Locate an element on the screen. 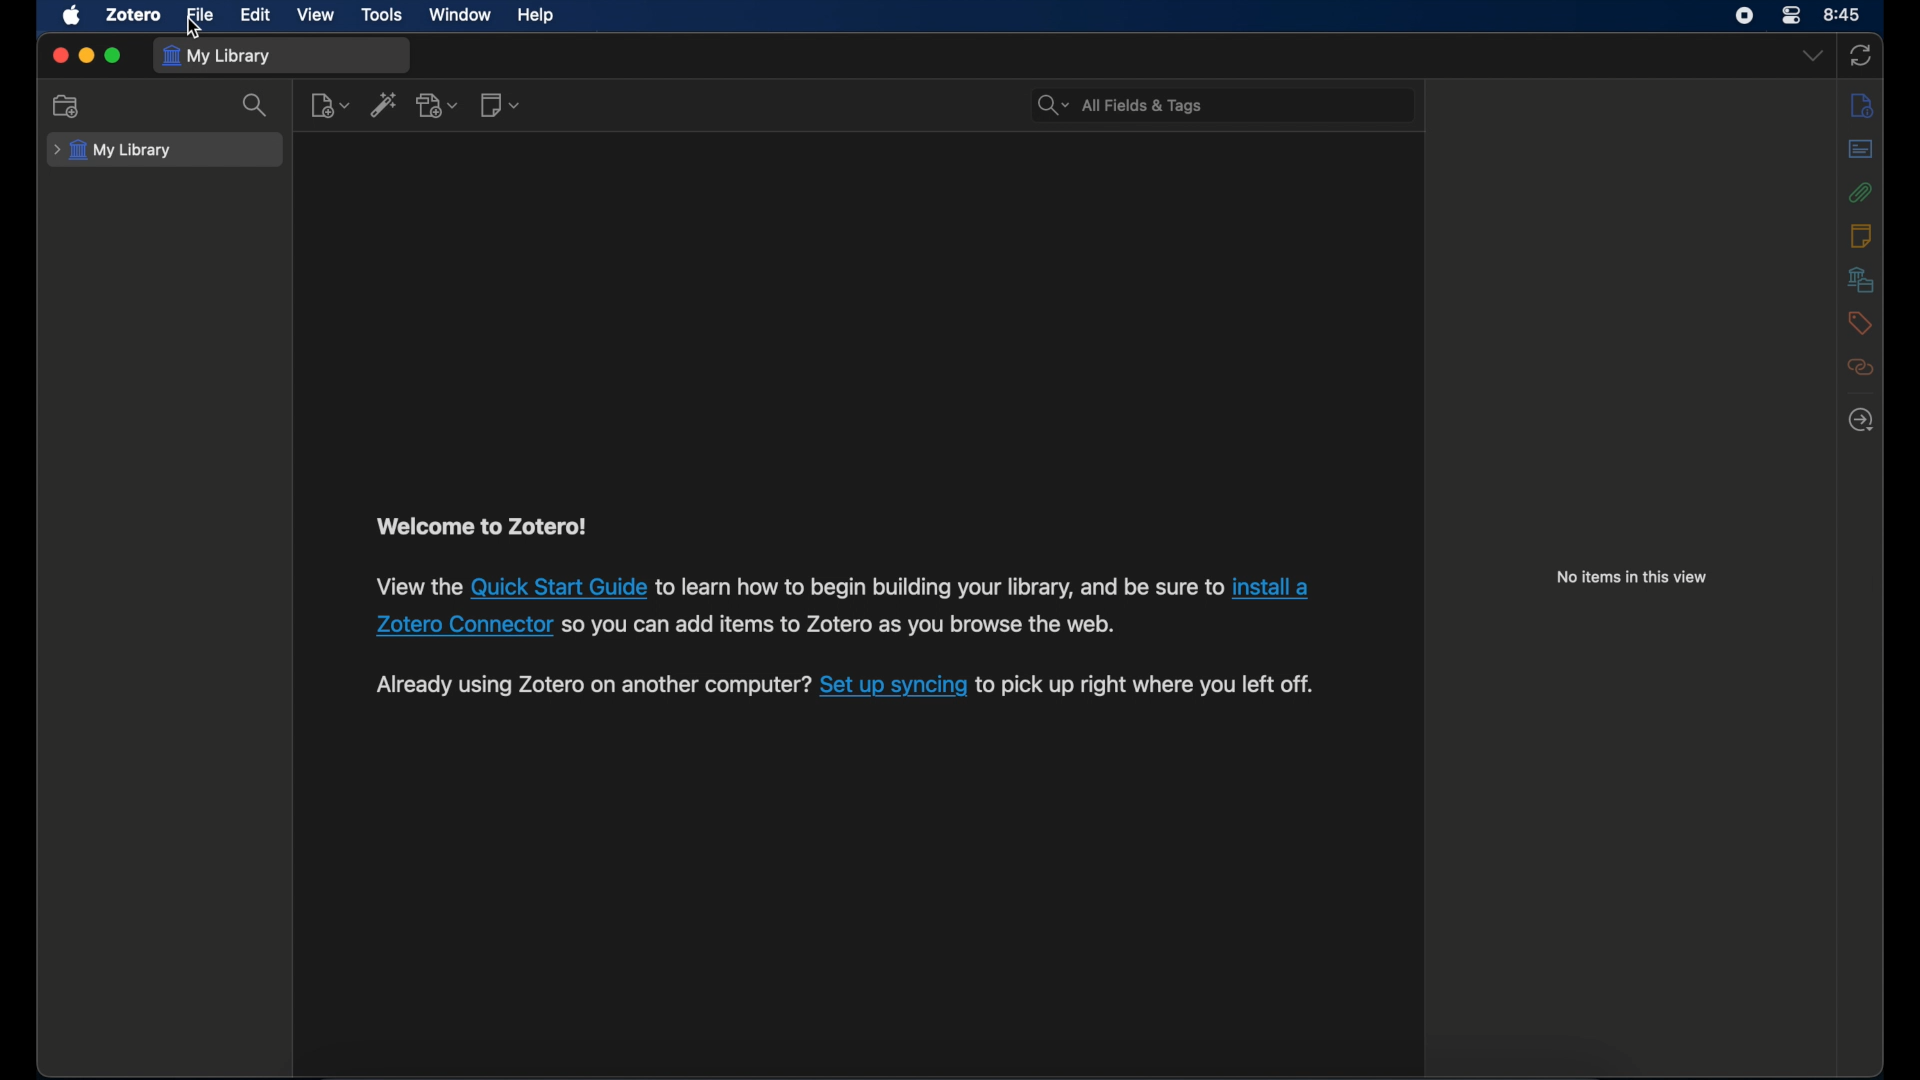 The width and height of the screenshot is (1920, 1080). info is located at coordinates (1864, 106).